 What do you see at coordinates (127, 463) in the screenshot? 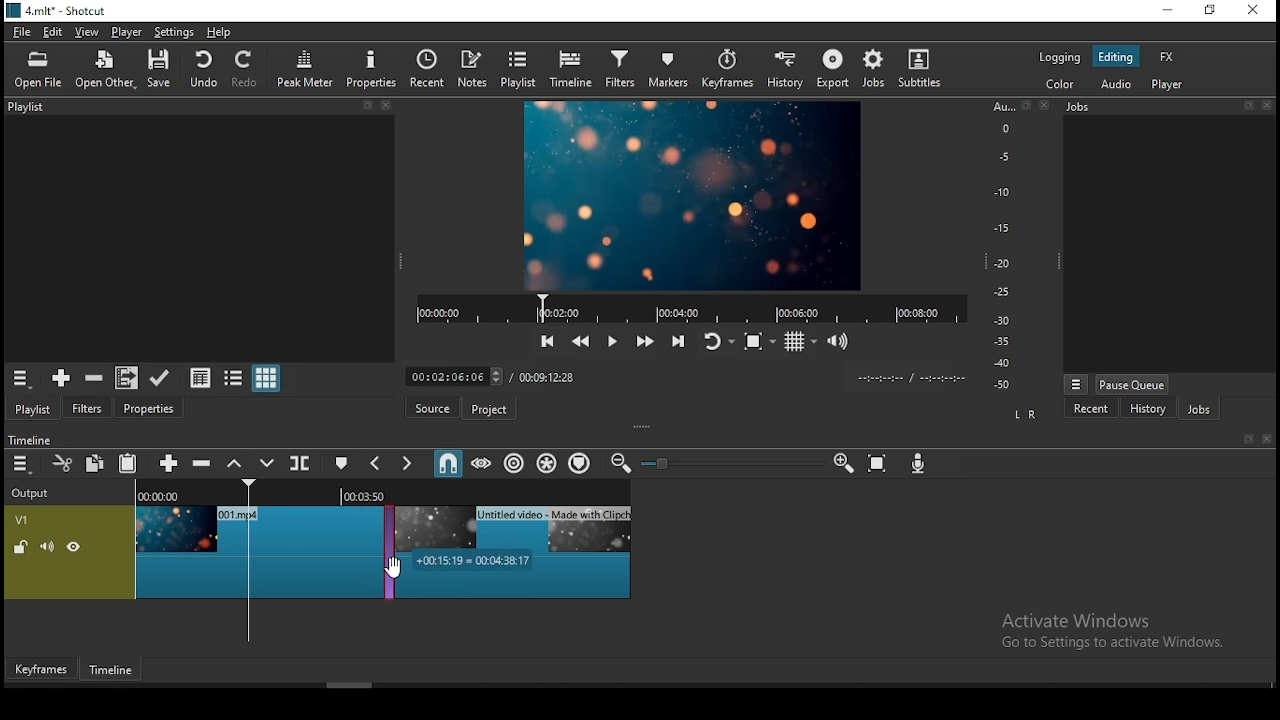
I see `paste` at bounding box center [127, 463].